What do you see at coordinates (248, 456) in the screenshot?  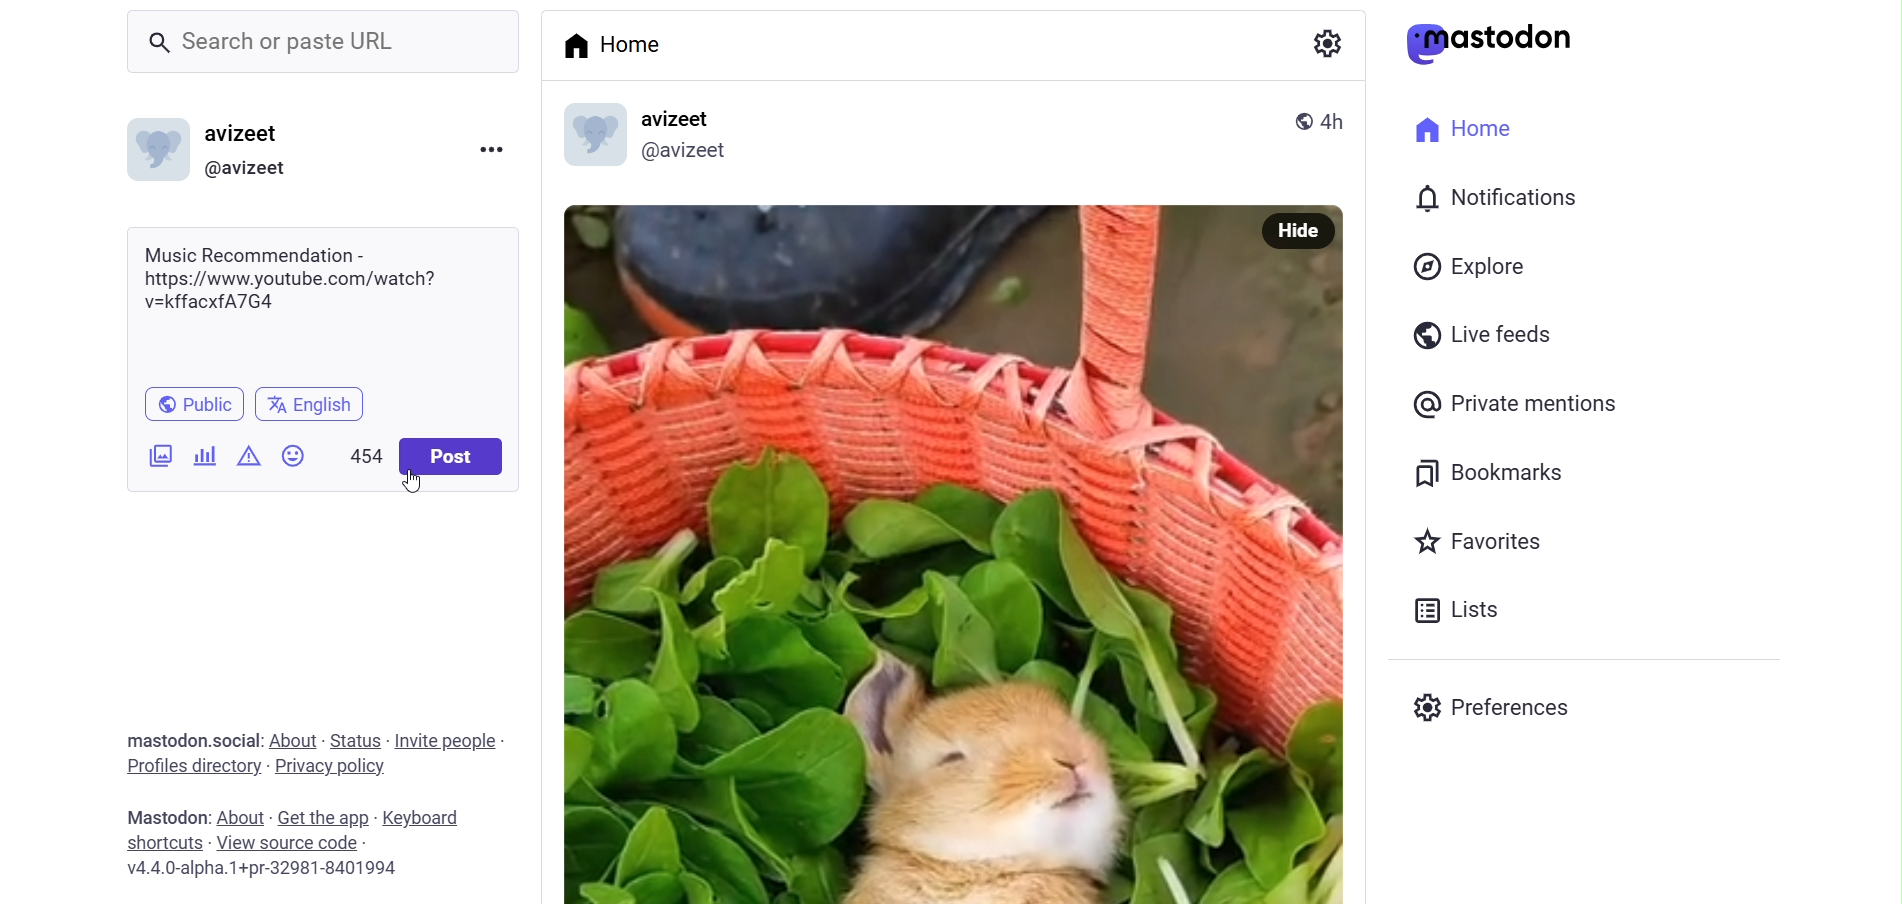 I see `Content Warning` at bounding box center [248, 456].